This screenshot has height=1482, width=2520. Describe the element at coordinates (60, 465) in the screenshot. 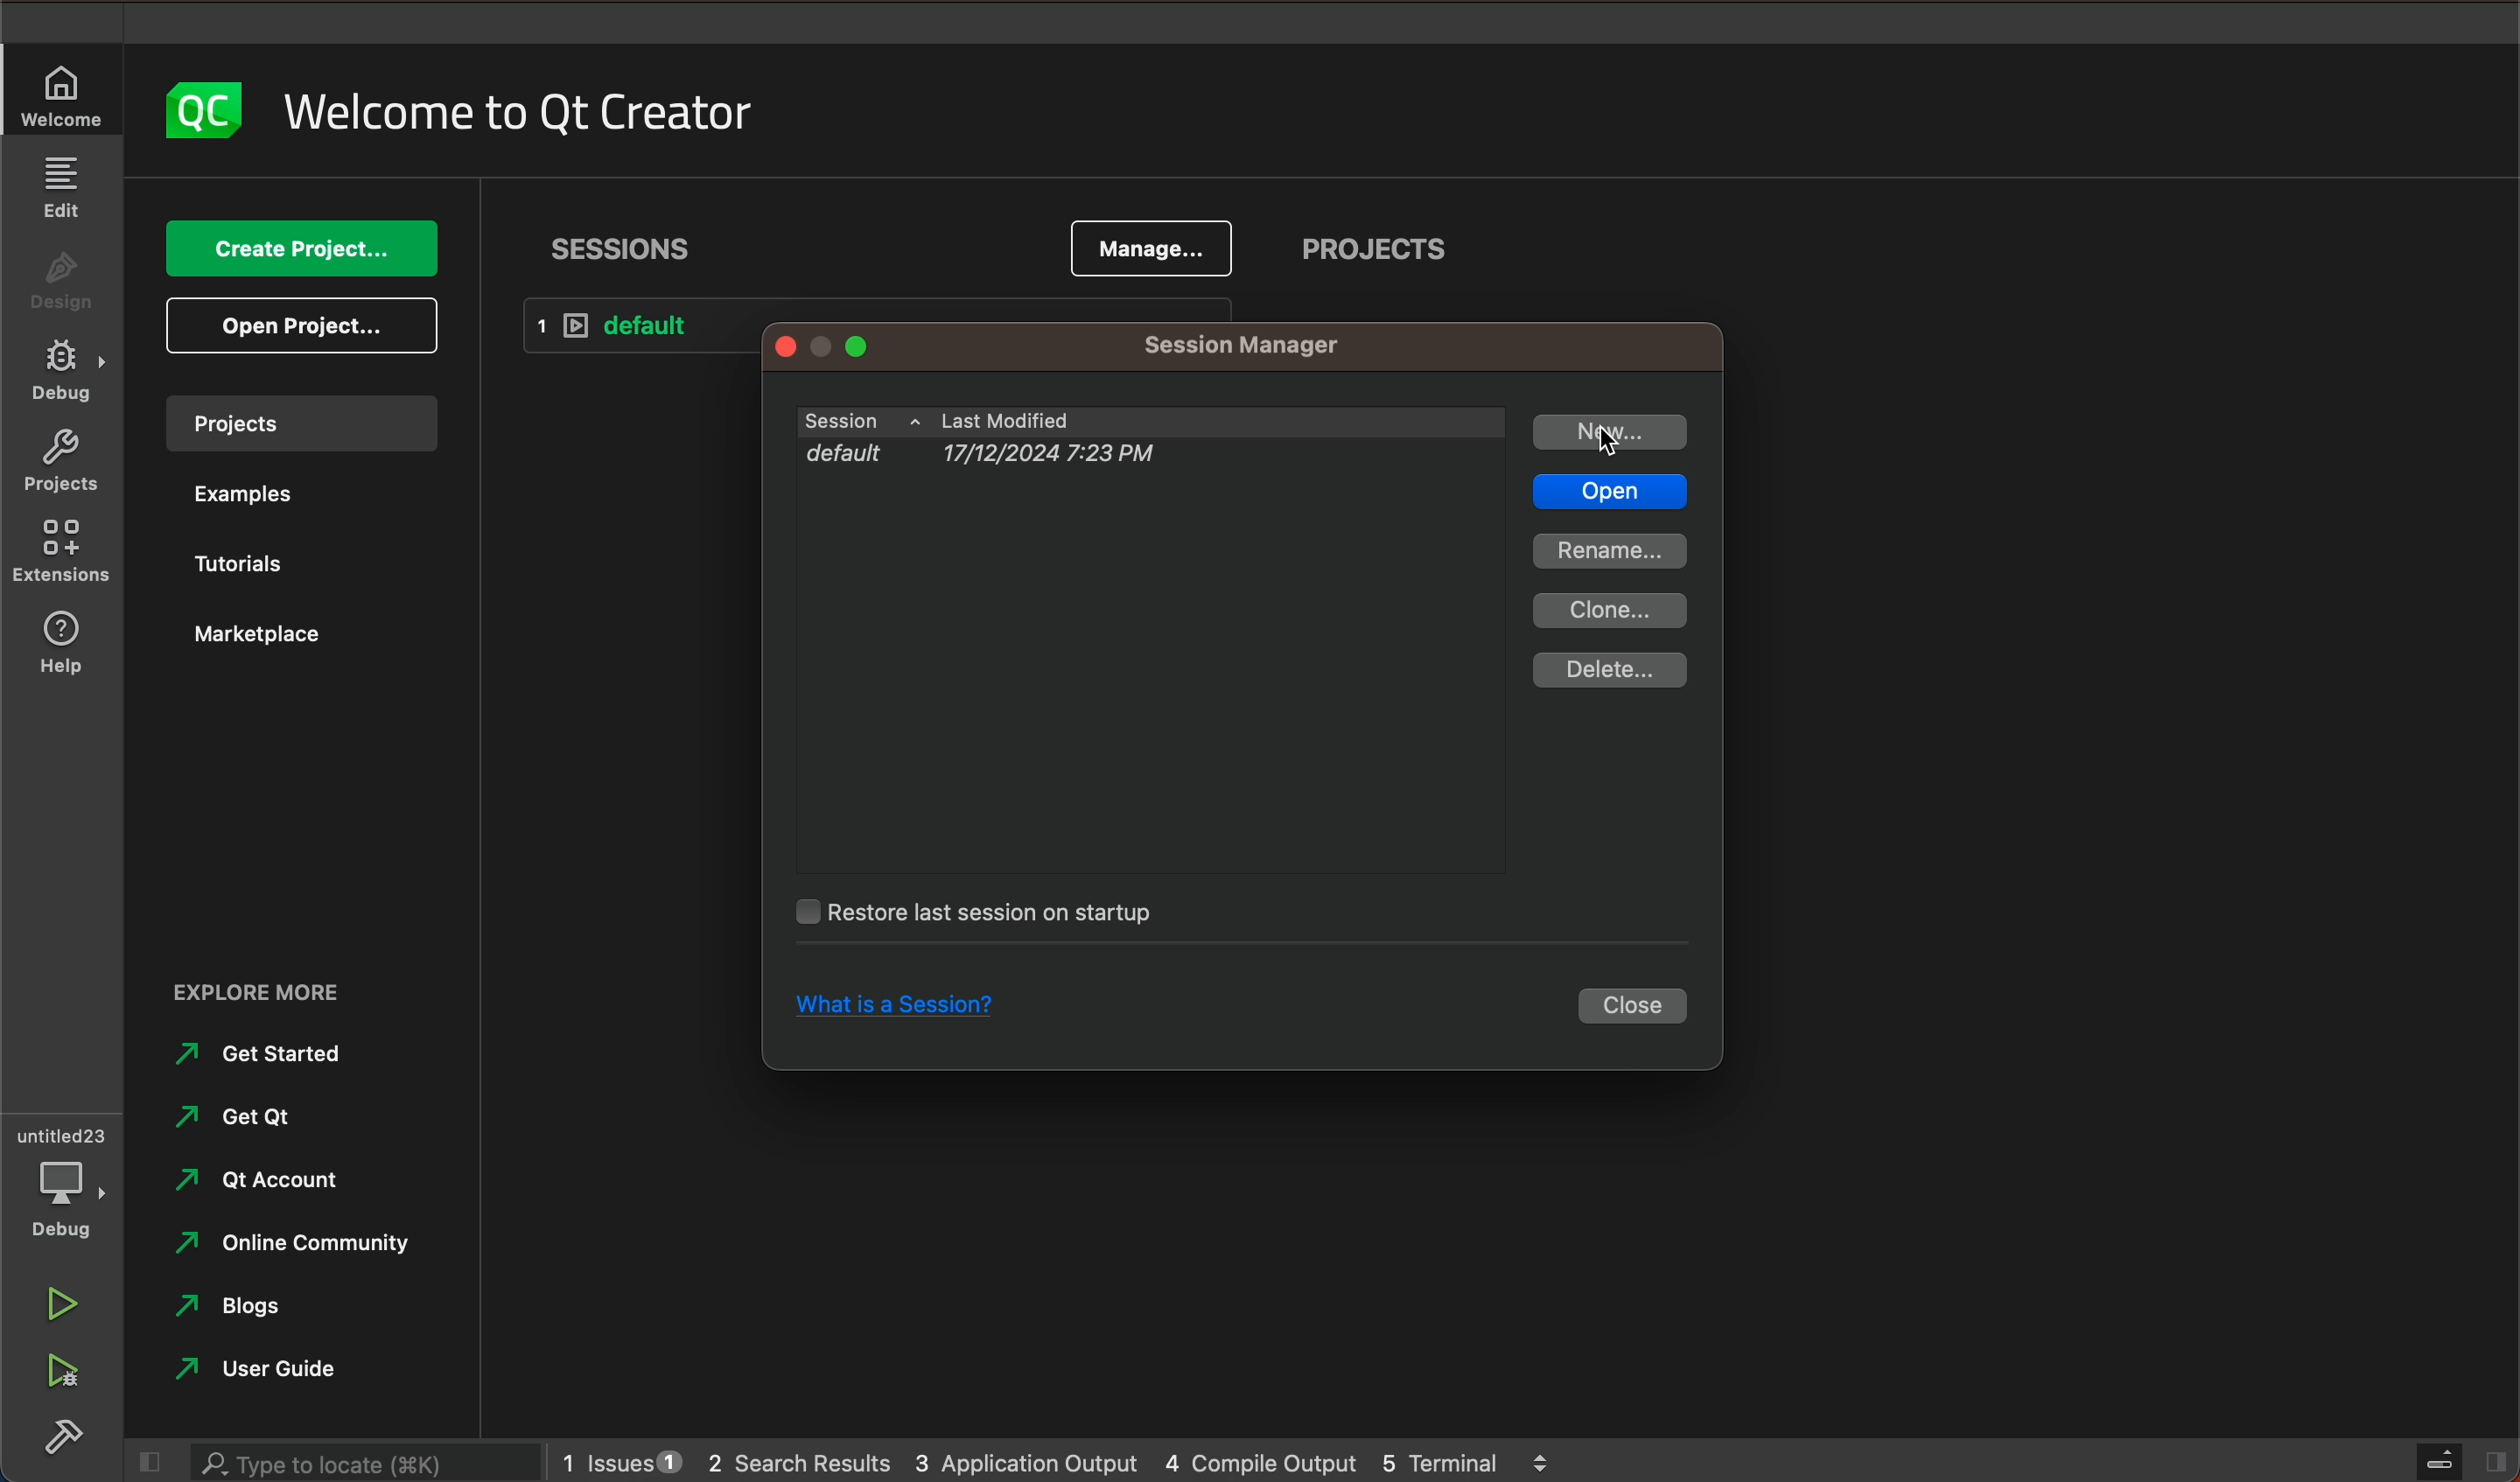

I see `Project ` at that location.